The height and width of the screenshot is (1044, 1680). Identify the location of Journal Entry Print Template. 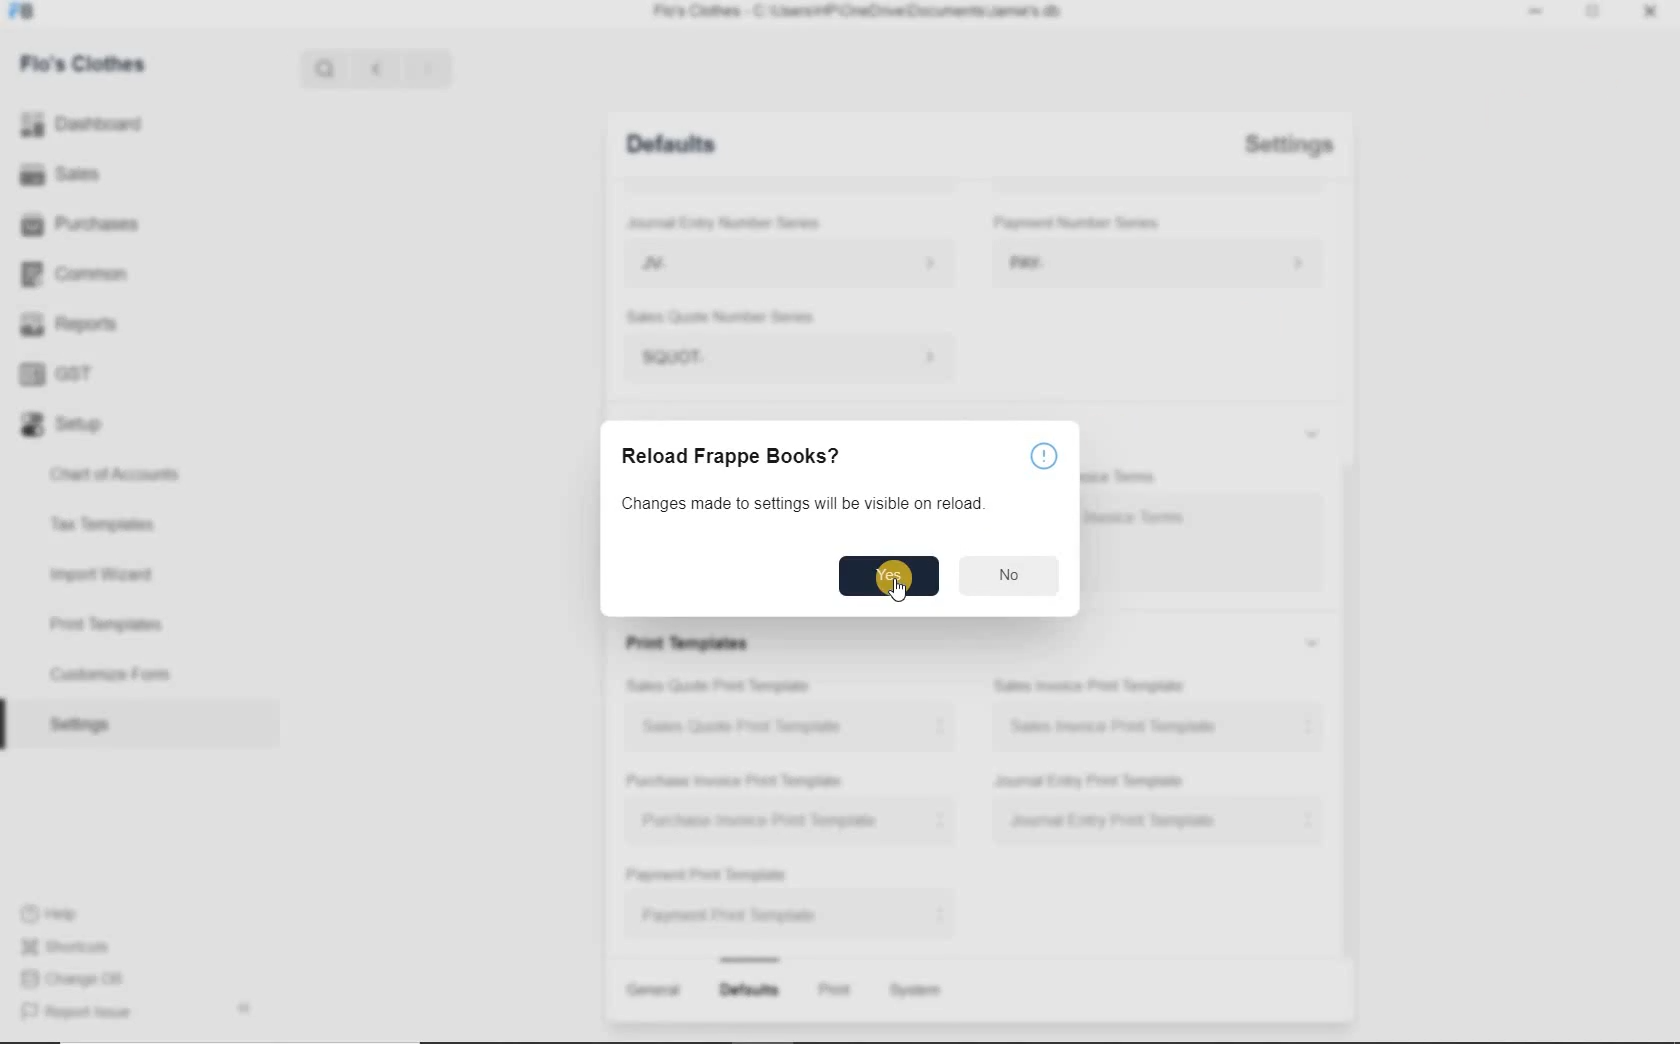
(1091, 779).